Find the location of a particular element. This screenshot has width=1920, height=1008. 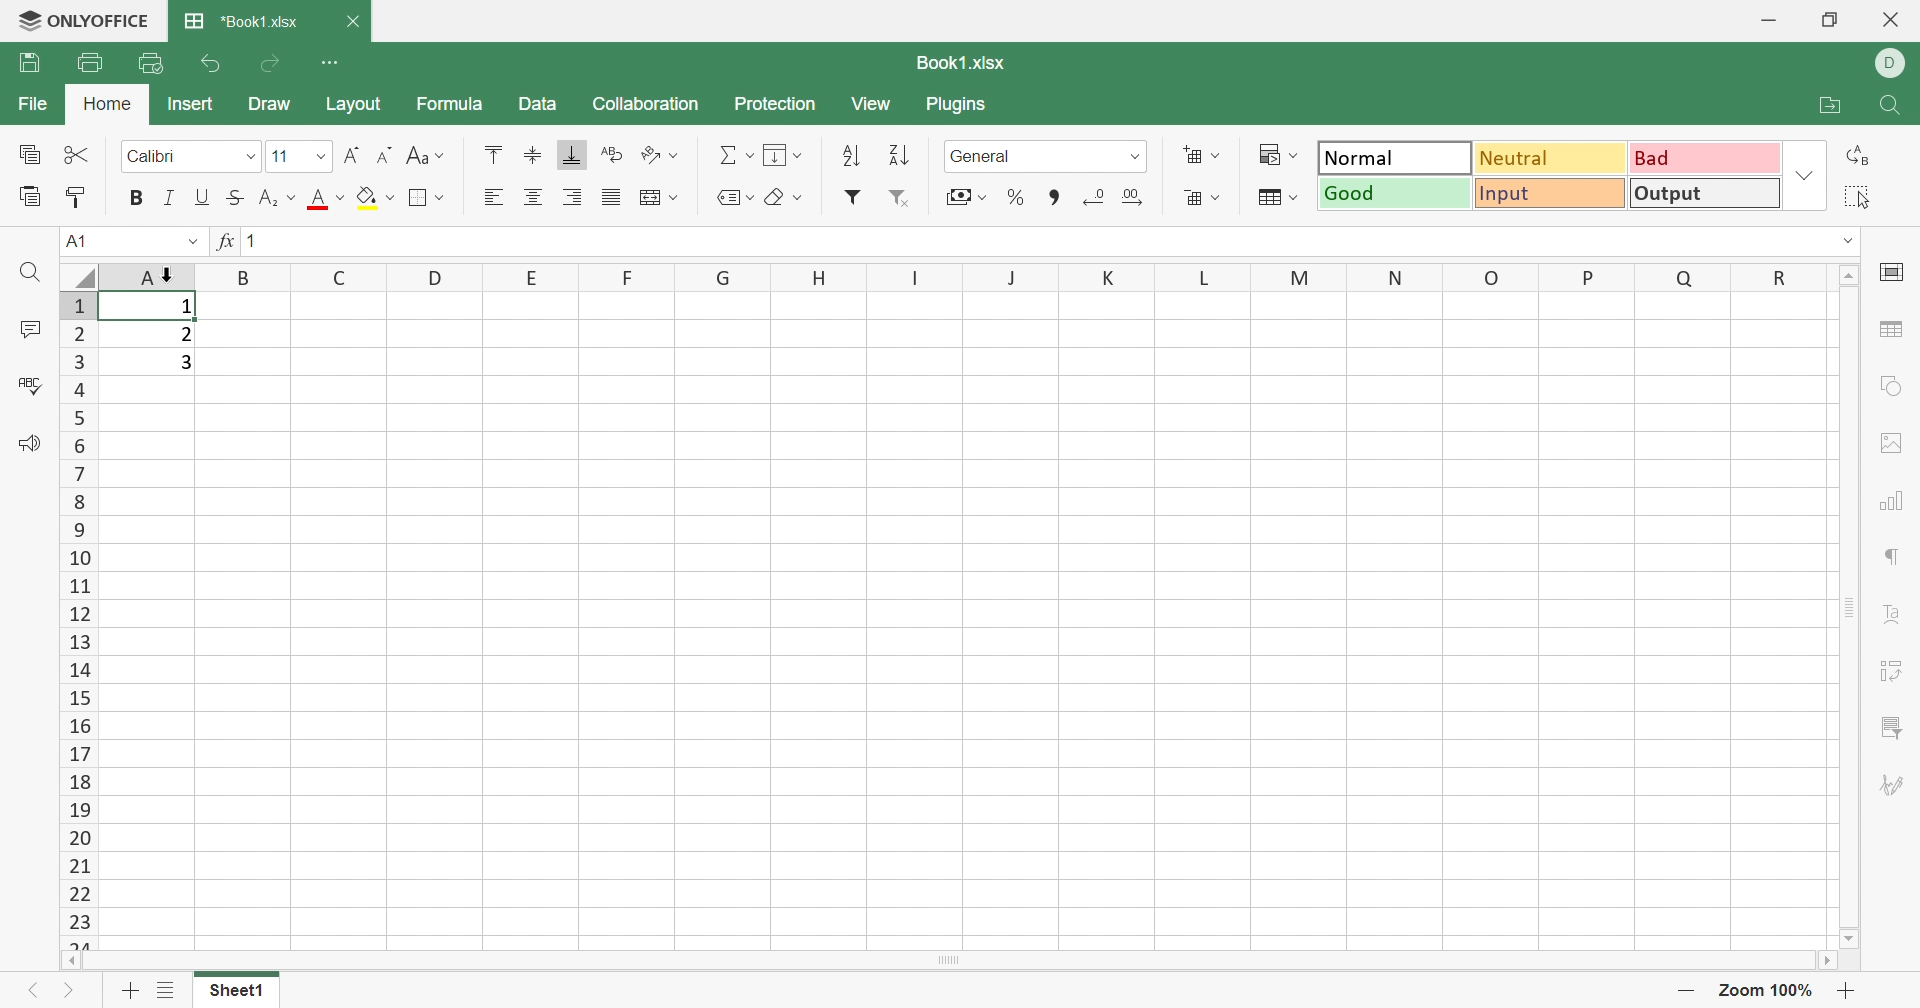

Sort ascending is located at coordinates (855, 156).